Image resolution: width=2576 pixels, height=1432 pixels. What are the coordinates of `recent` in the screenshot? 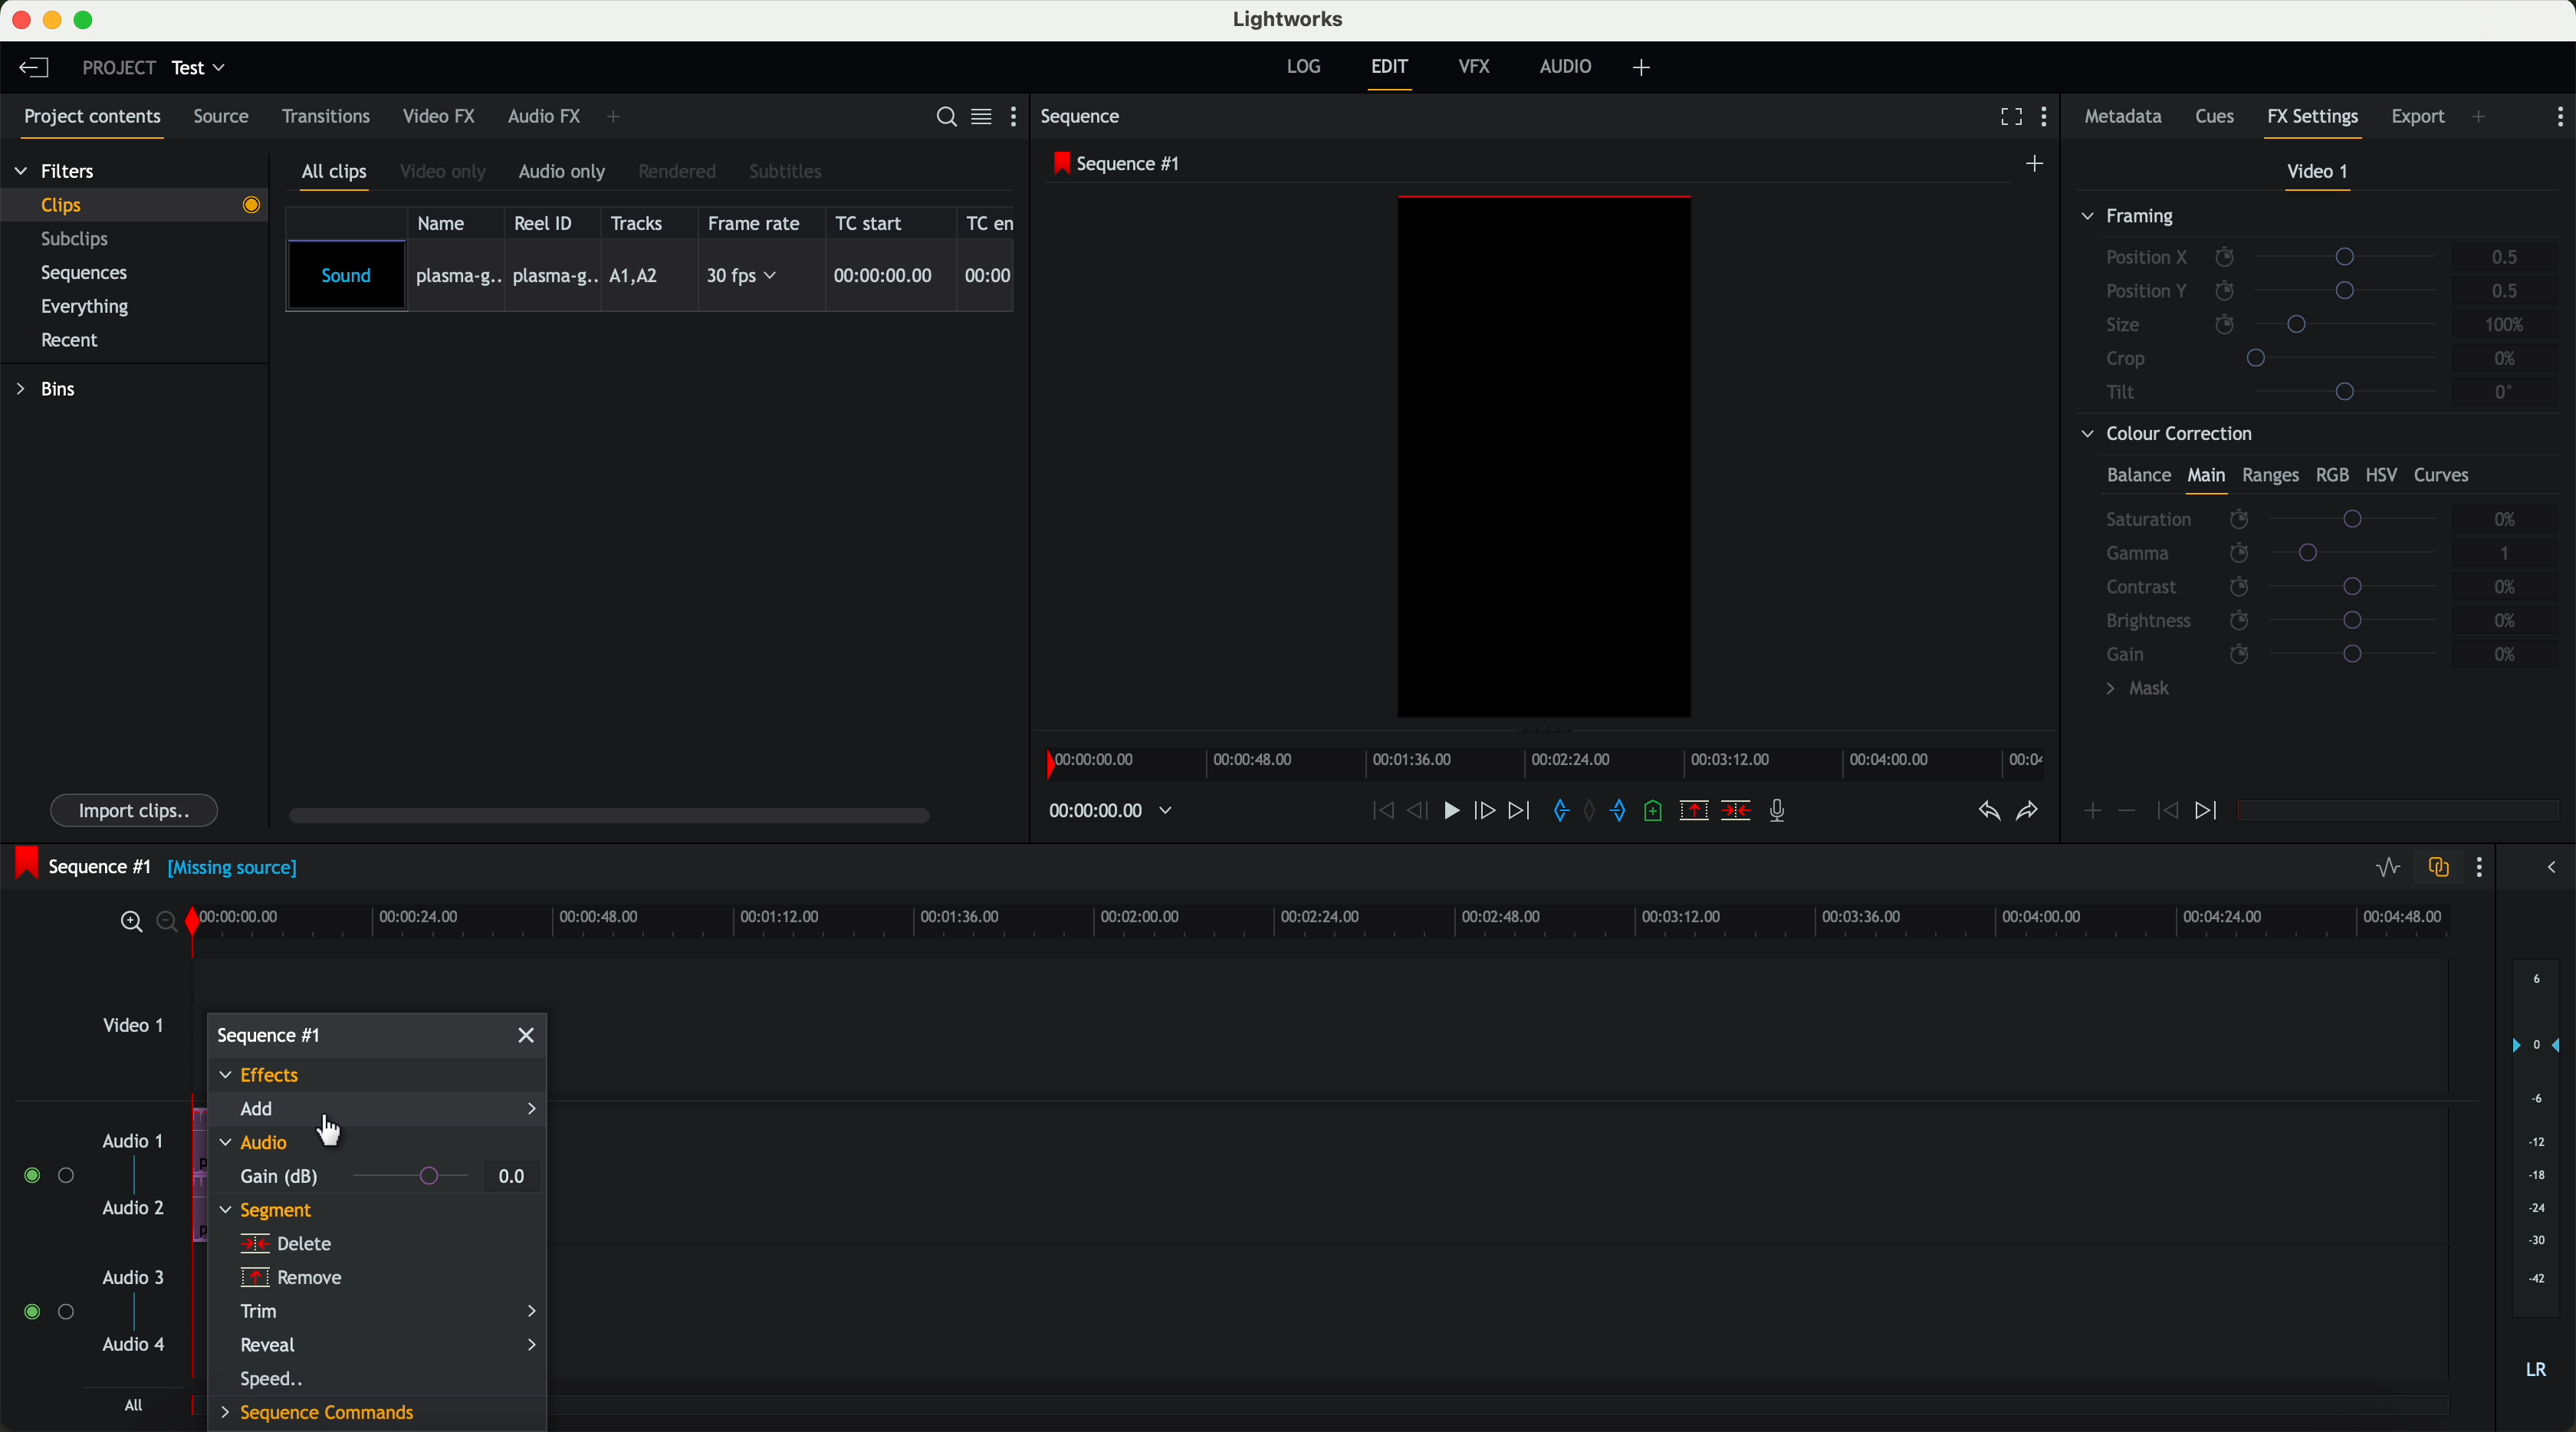 It's located at (67, 339).